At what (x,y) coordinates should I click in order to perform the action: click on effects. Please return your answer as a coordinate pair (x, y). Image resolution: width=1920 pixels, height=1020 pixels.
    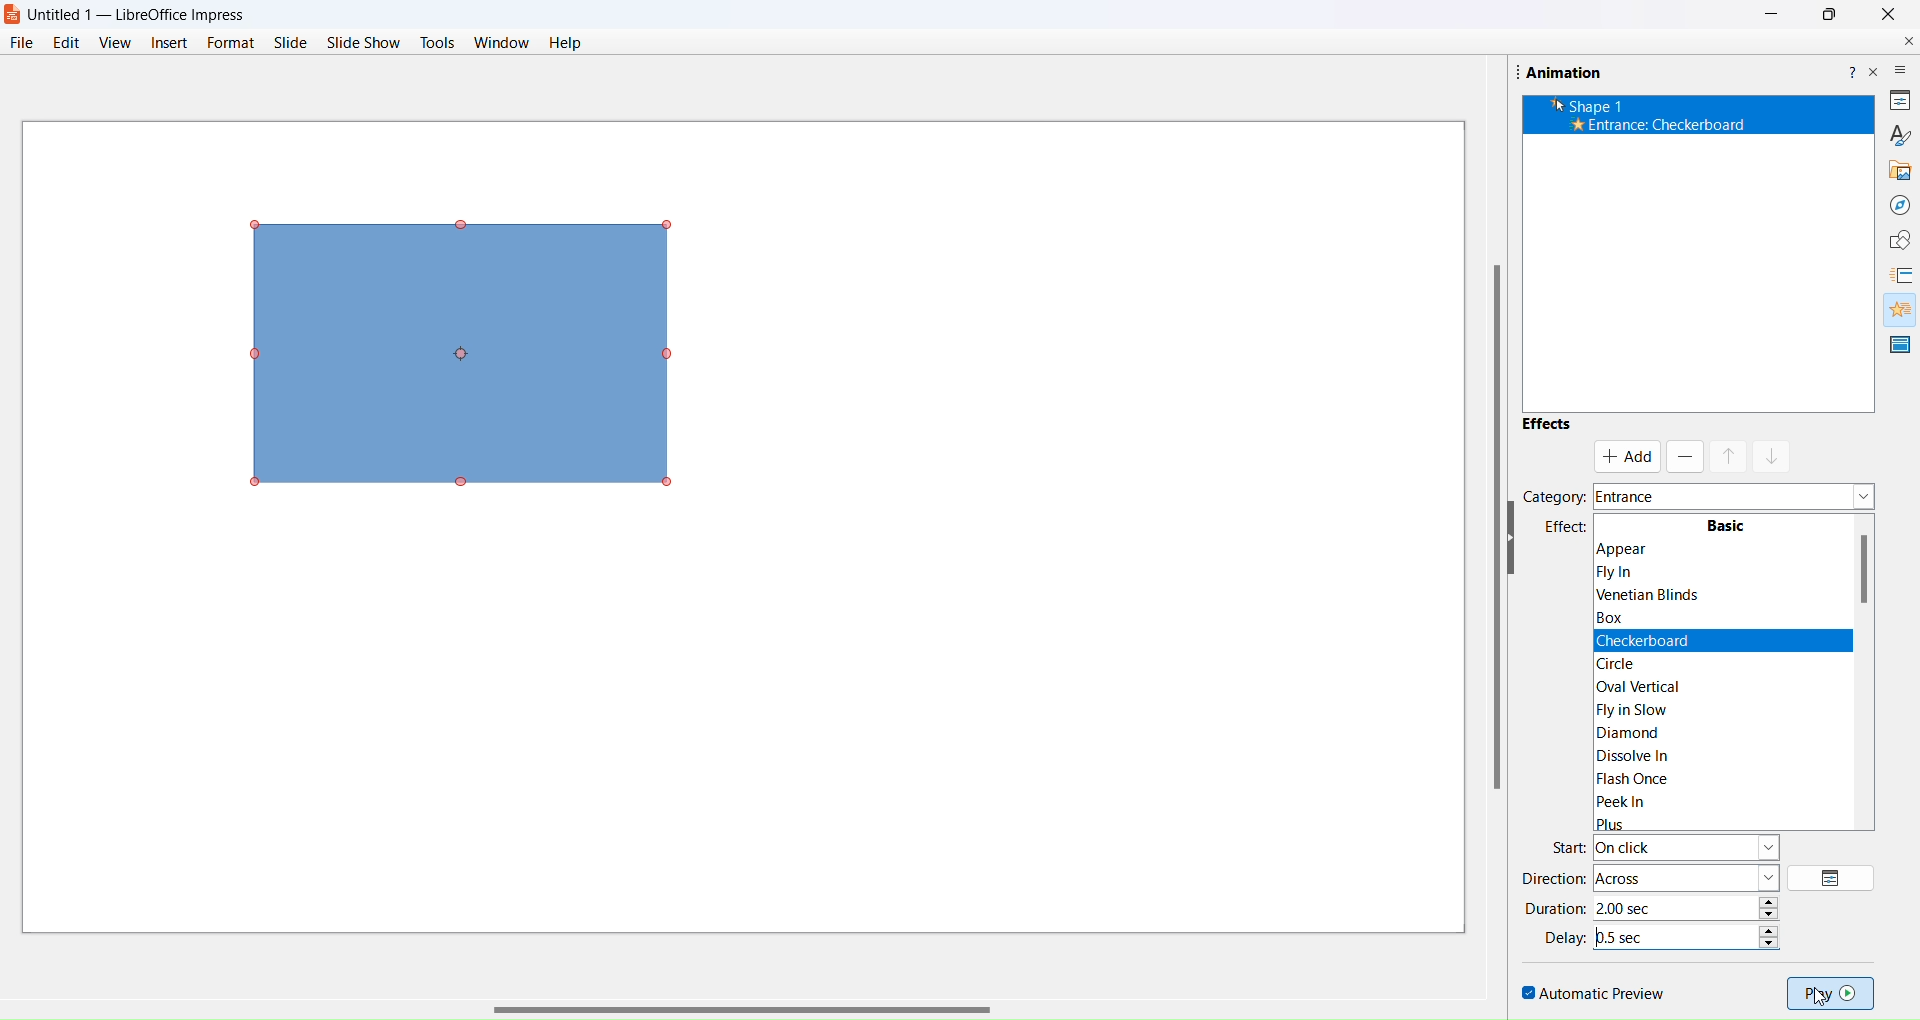
    Looking at the image, I should click on (1554, 528).